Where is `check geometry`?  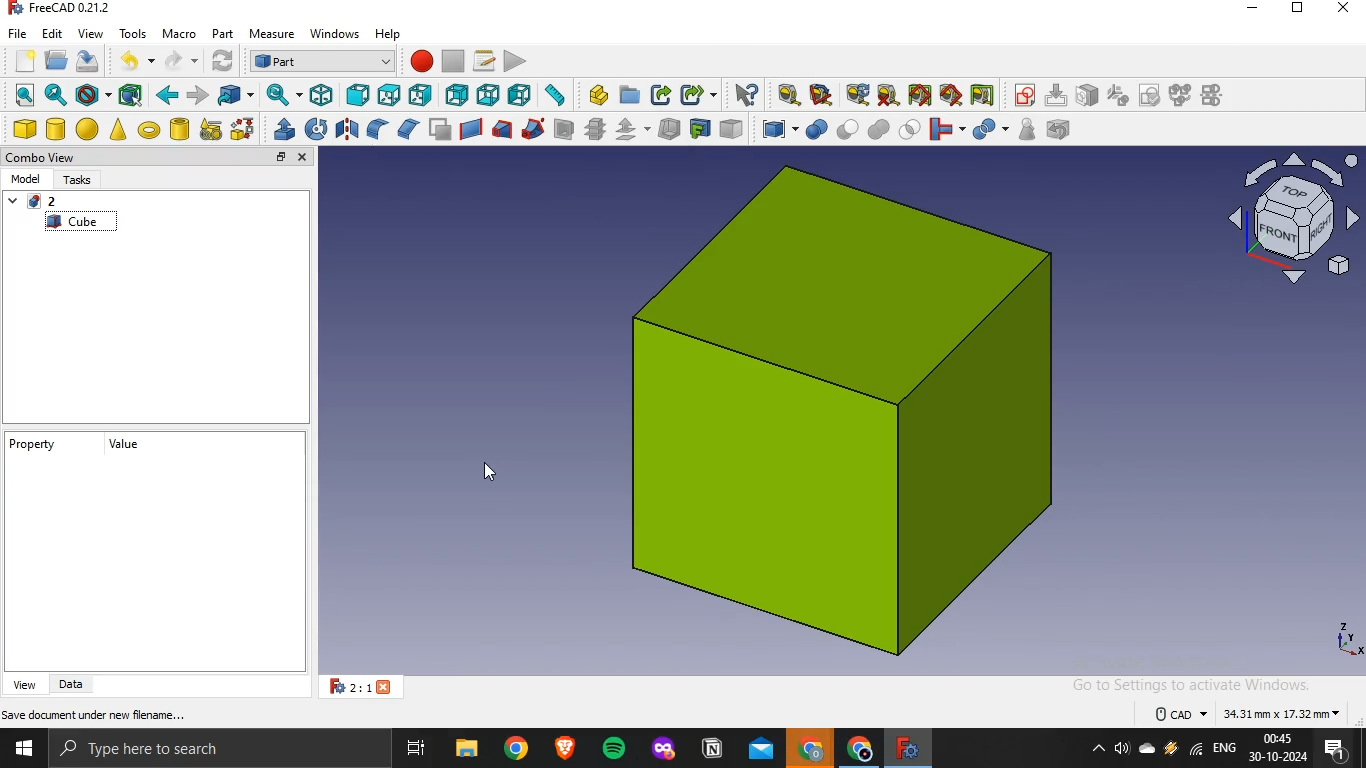
check geometry is located at coordinates (1027, 130).